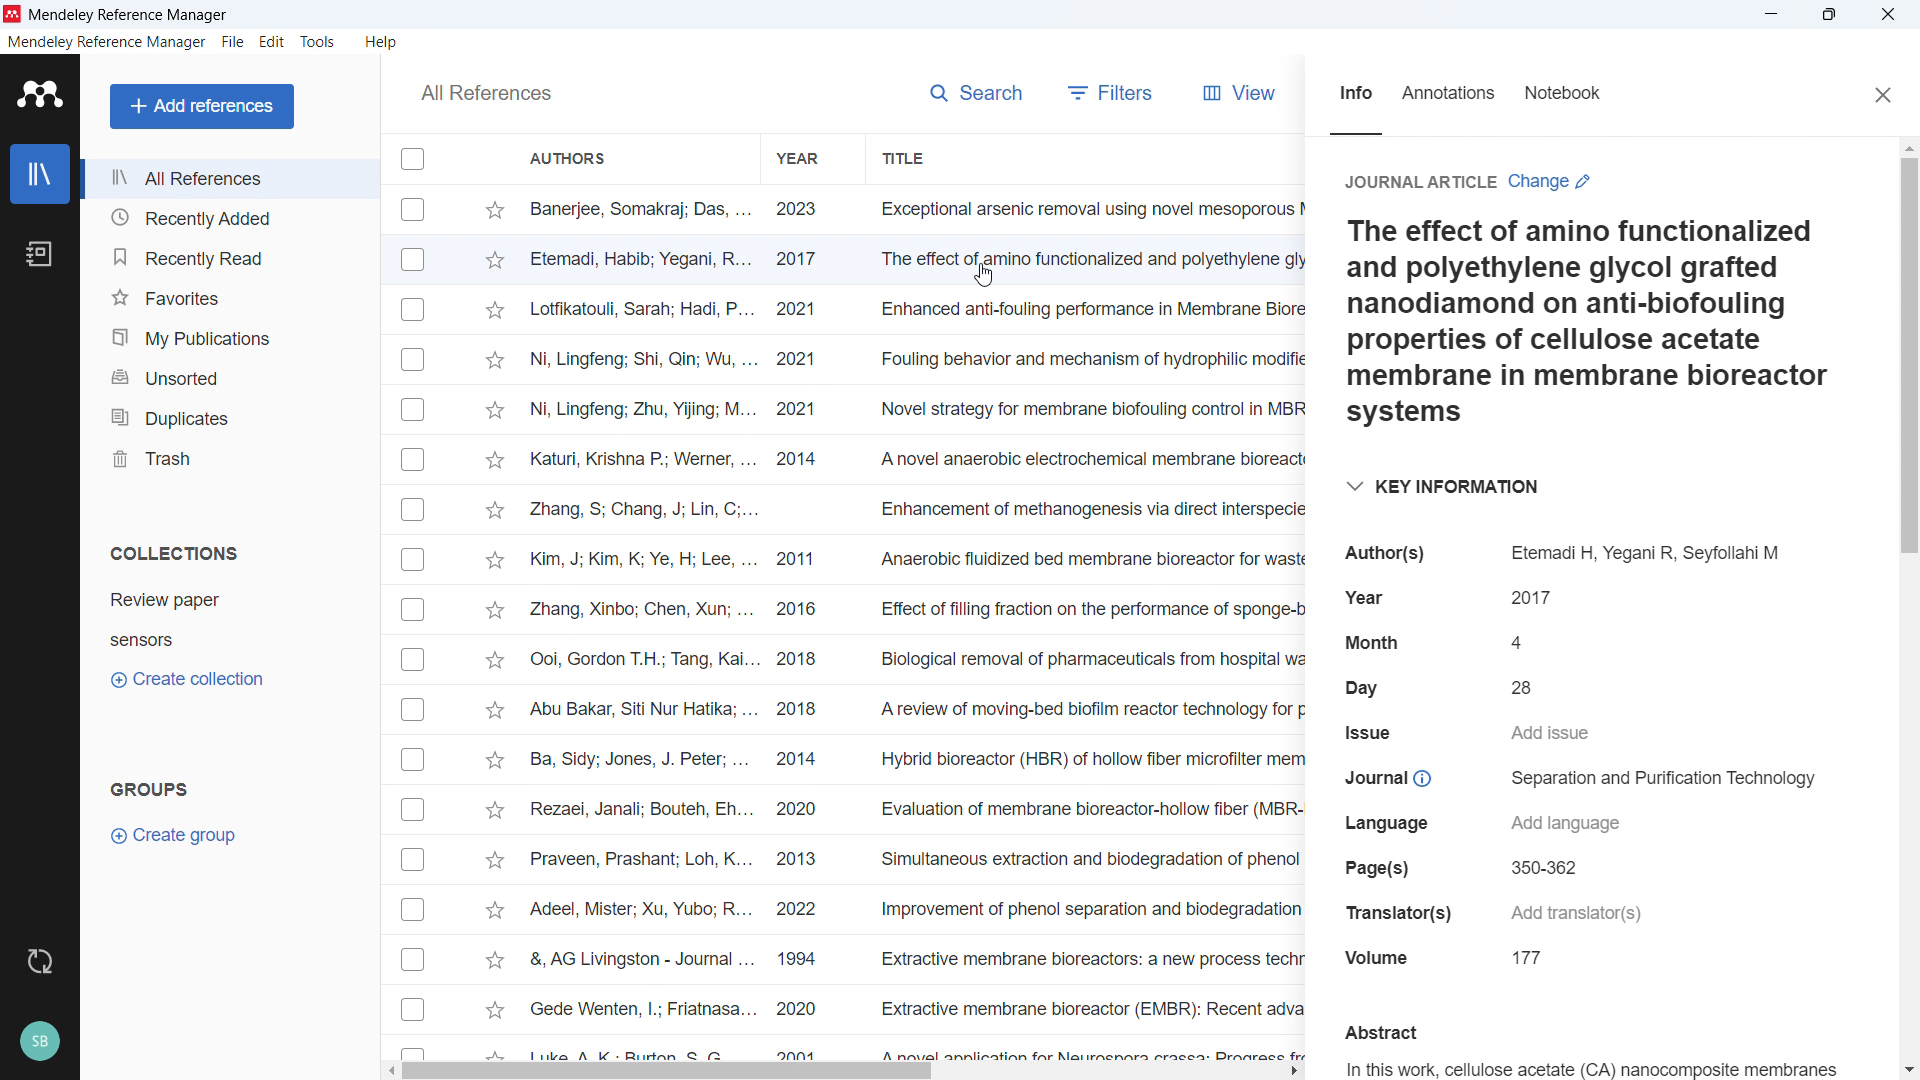 This screenshot has height=1080, width=1920. Describe the element at coordinates (1828, 16) in the screenshot. I see `Maximise ` at that location.